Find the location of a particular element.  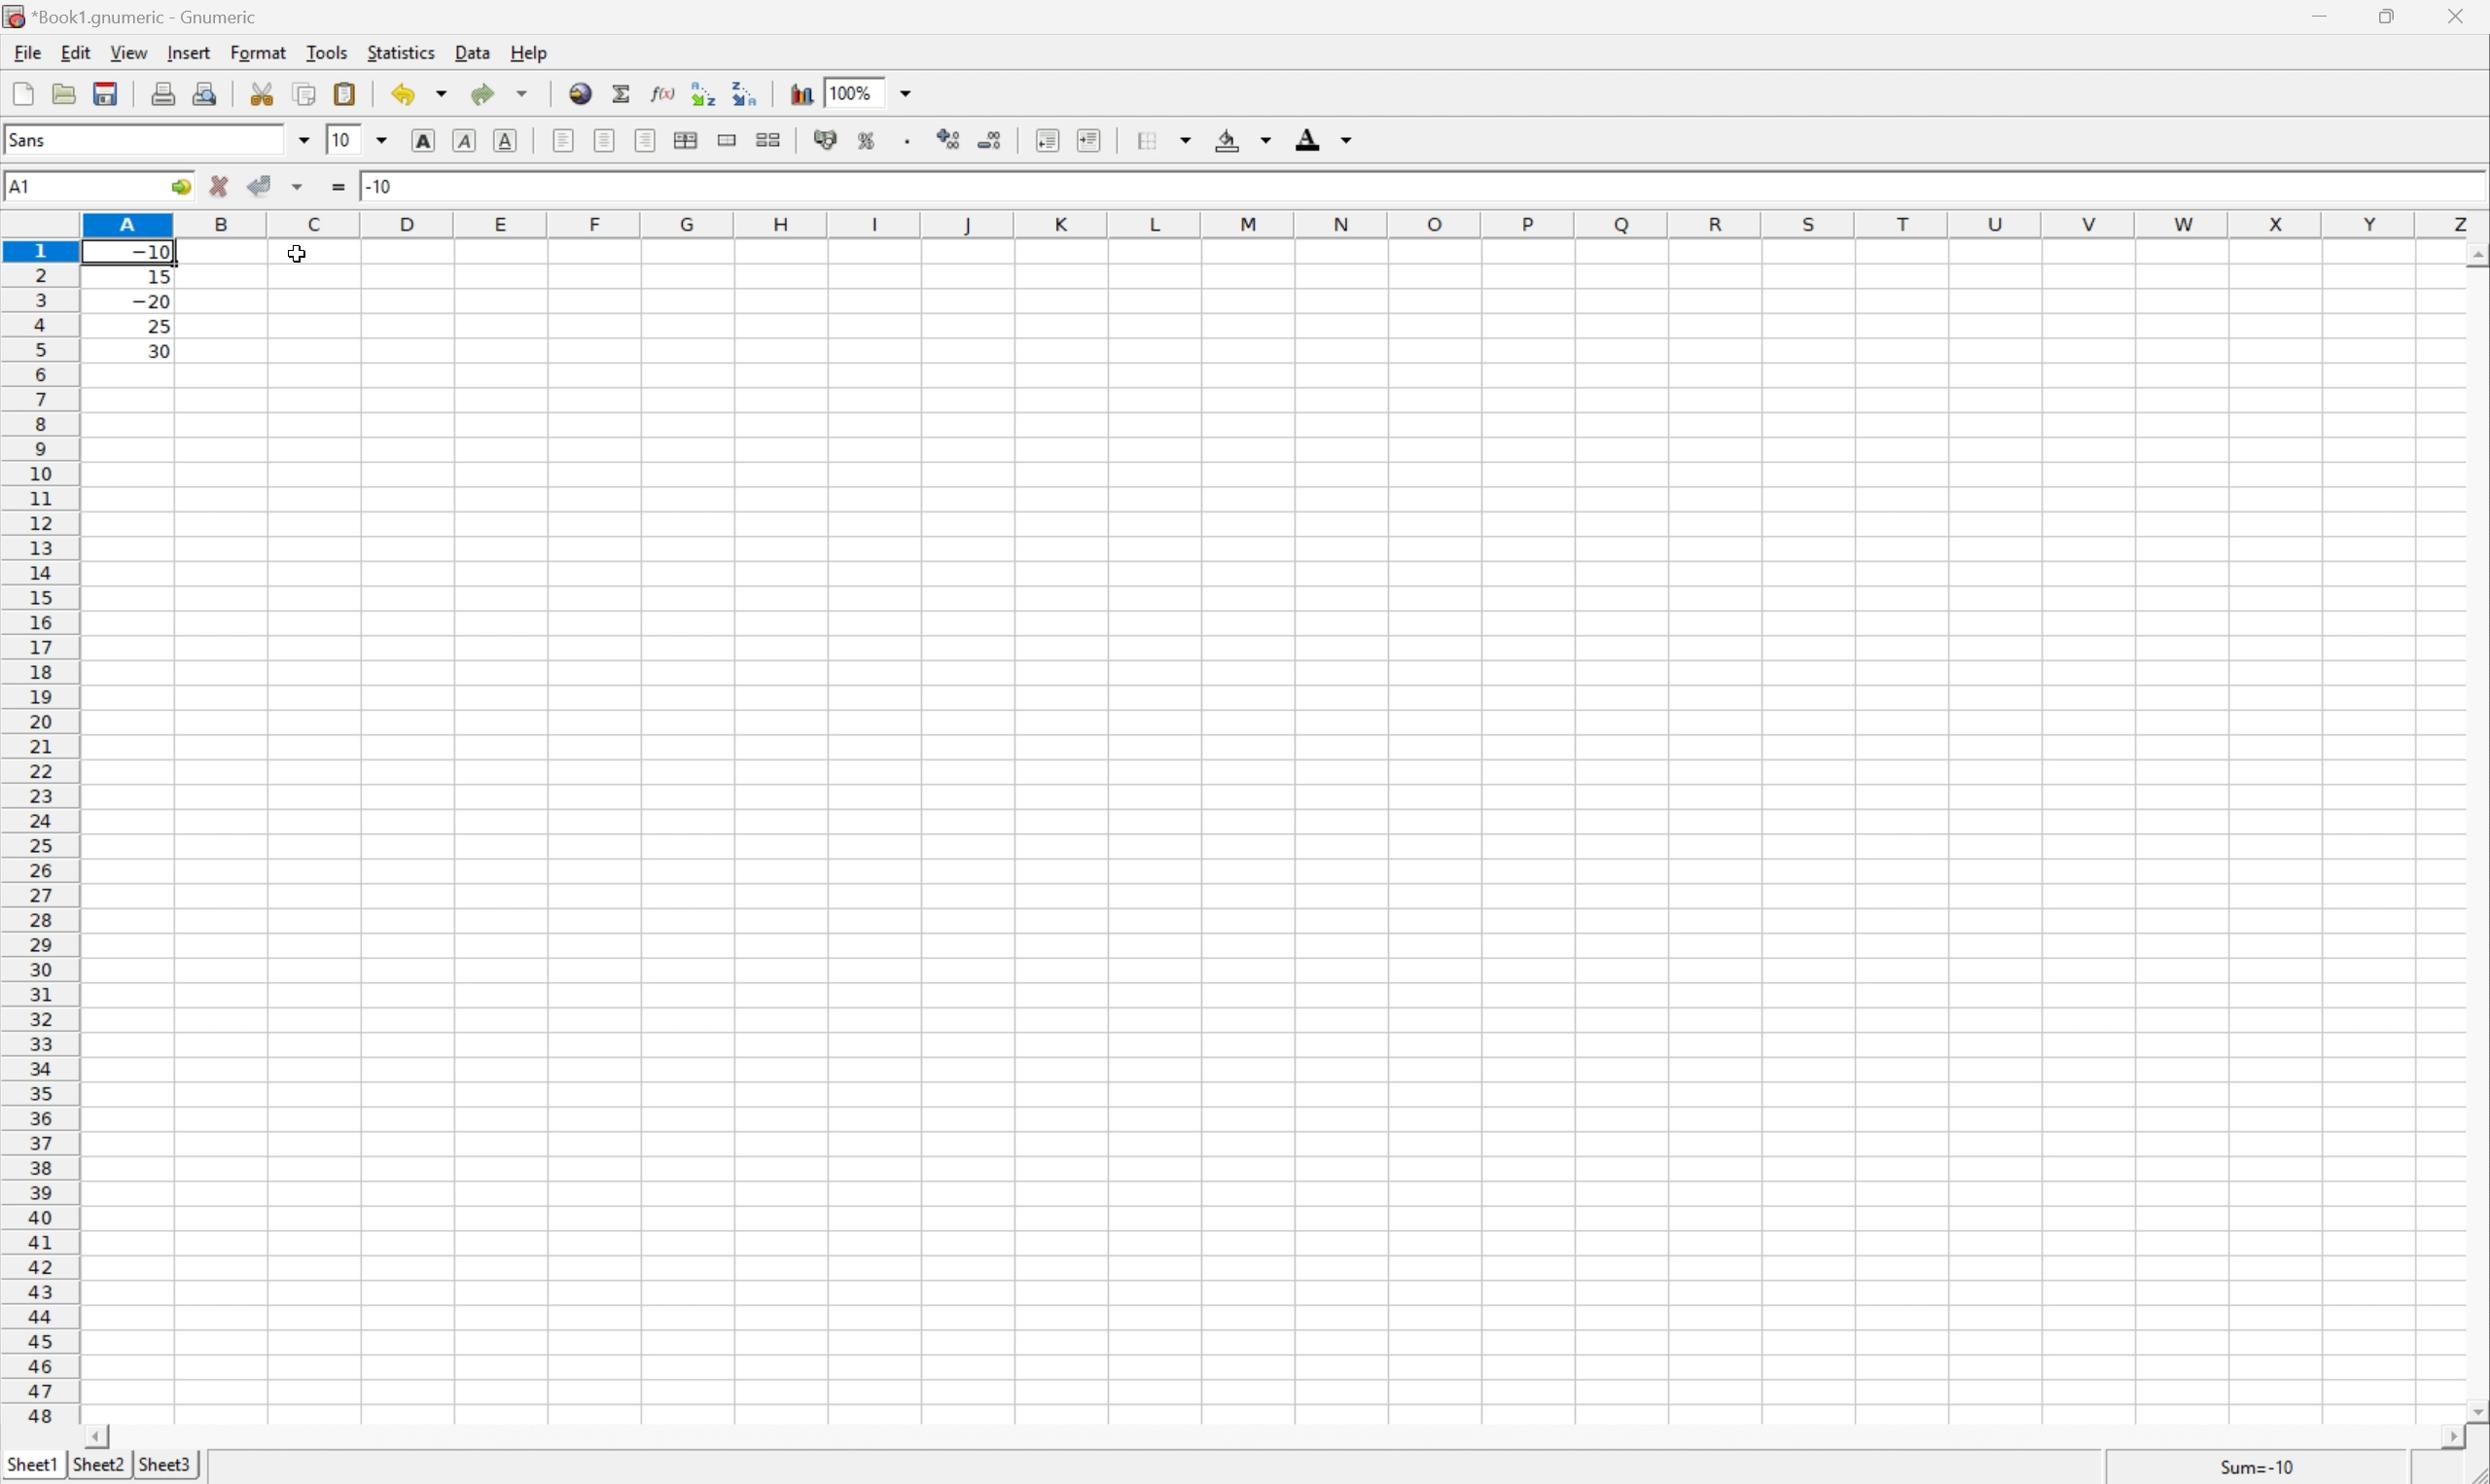

Sans is located at coordinates (34, 139).